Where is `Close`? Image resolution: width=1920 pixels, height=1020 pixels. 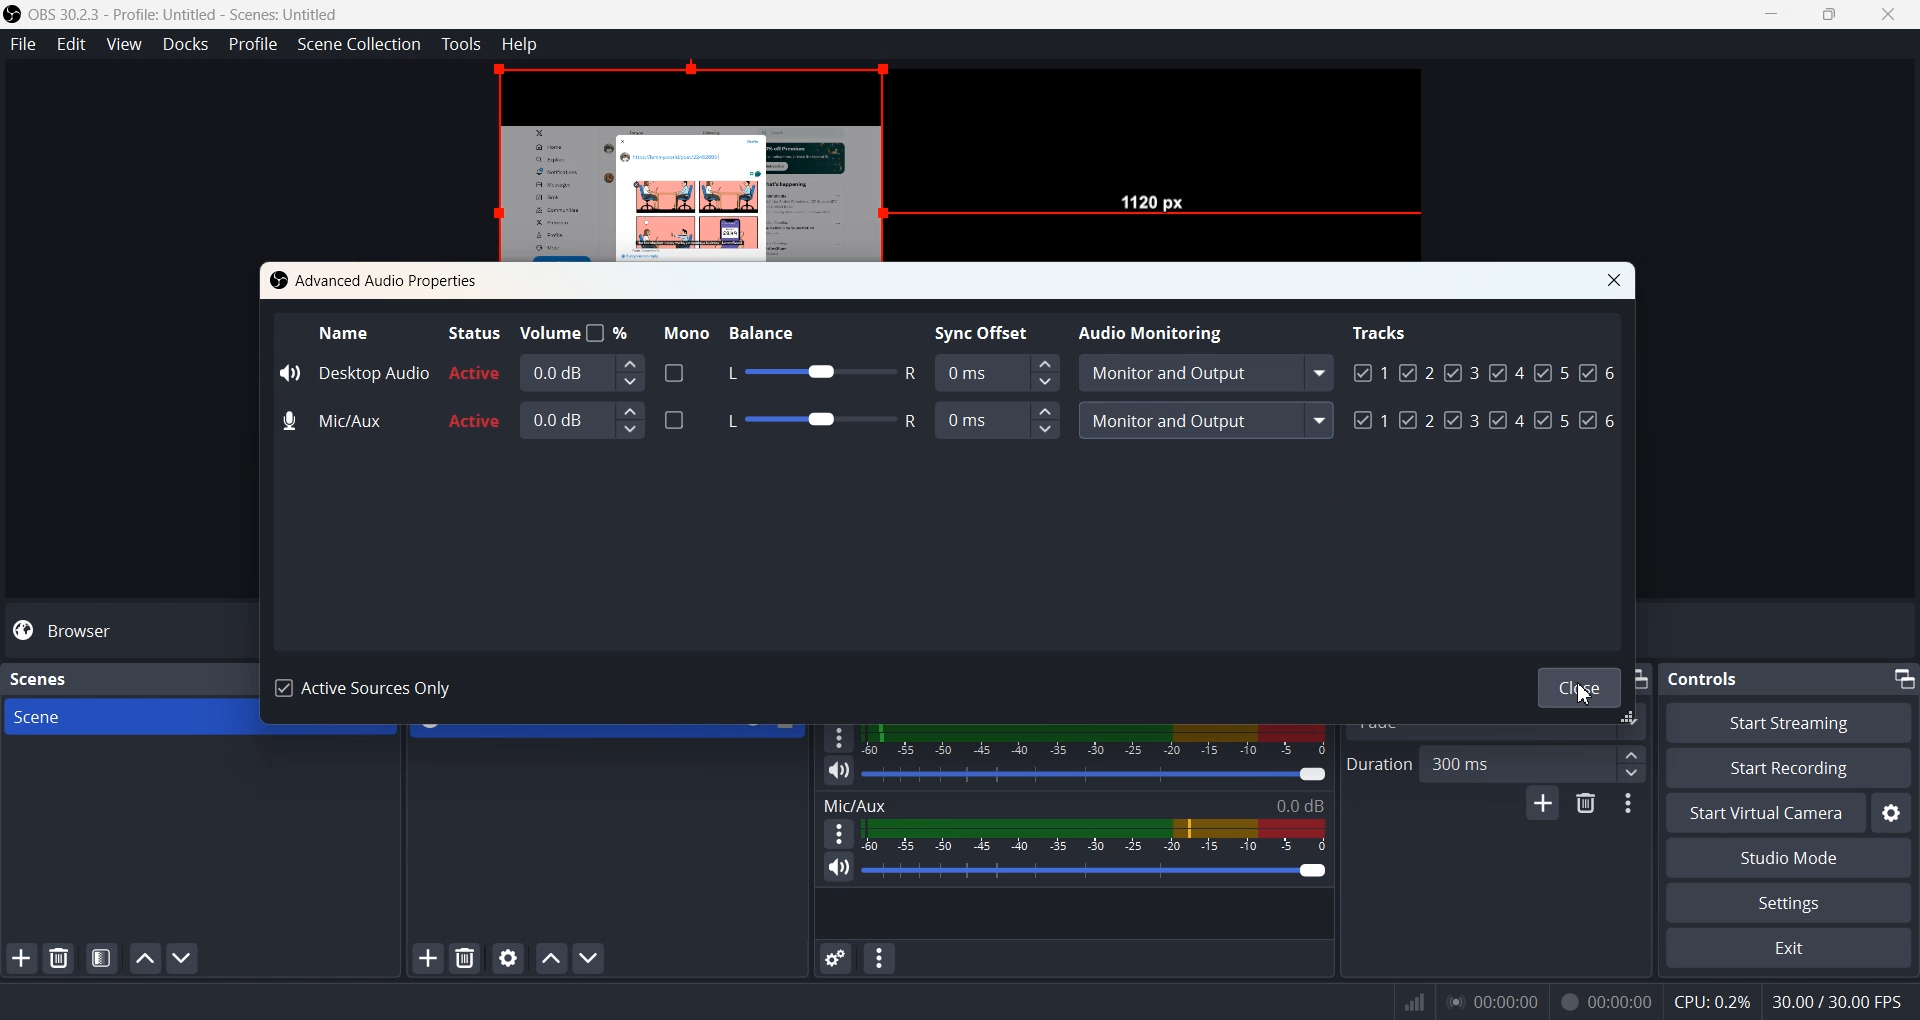
Close is located at coordinates (1573, 685).